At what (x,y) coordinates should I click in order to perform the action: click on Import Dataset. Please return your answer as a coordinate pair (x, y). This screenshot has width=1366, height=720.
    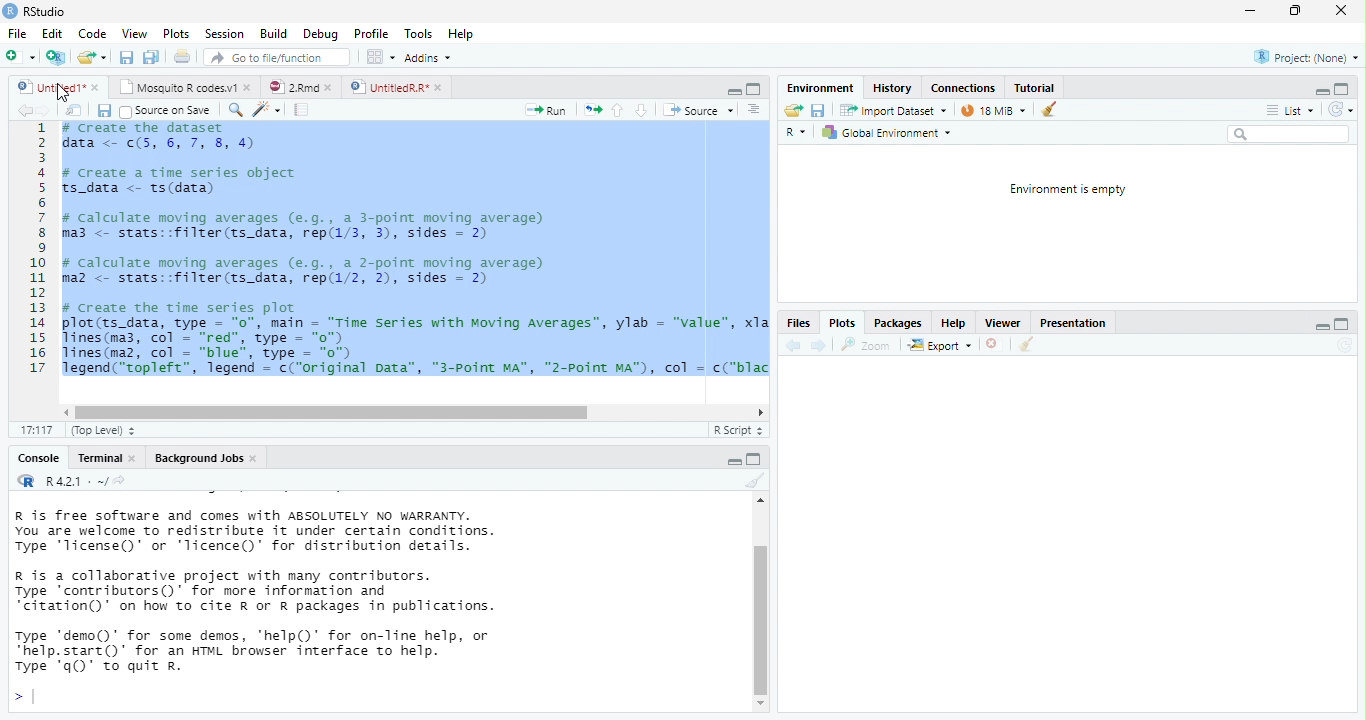
    Looking at the image, I should click on (895, 110).